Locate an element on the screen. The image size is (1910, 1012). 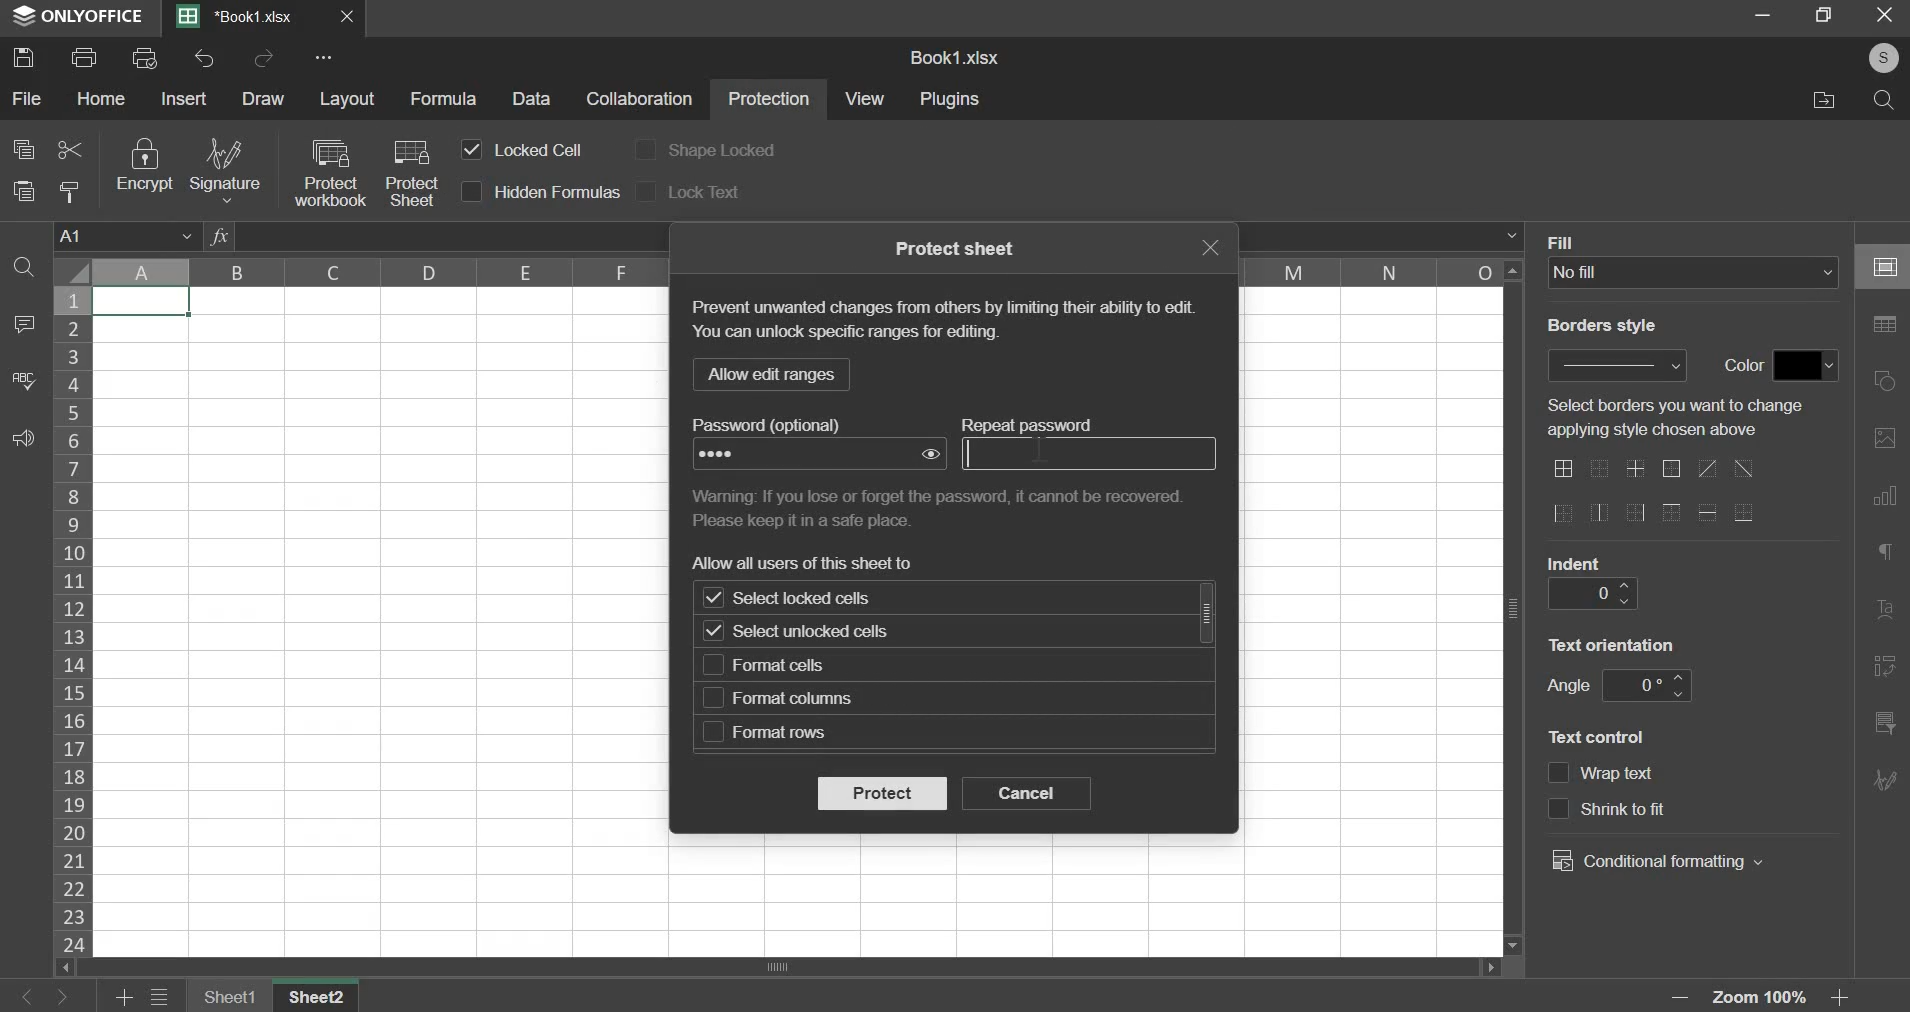
checkbox is located at coordinates (1558, 809).